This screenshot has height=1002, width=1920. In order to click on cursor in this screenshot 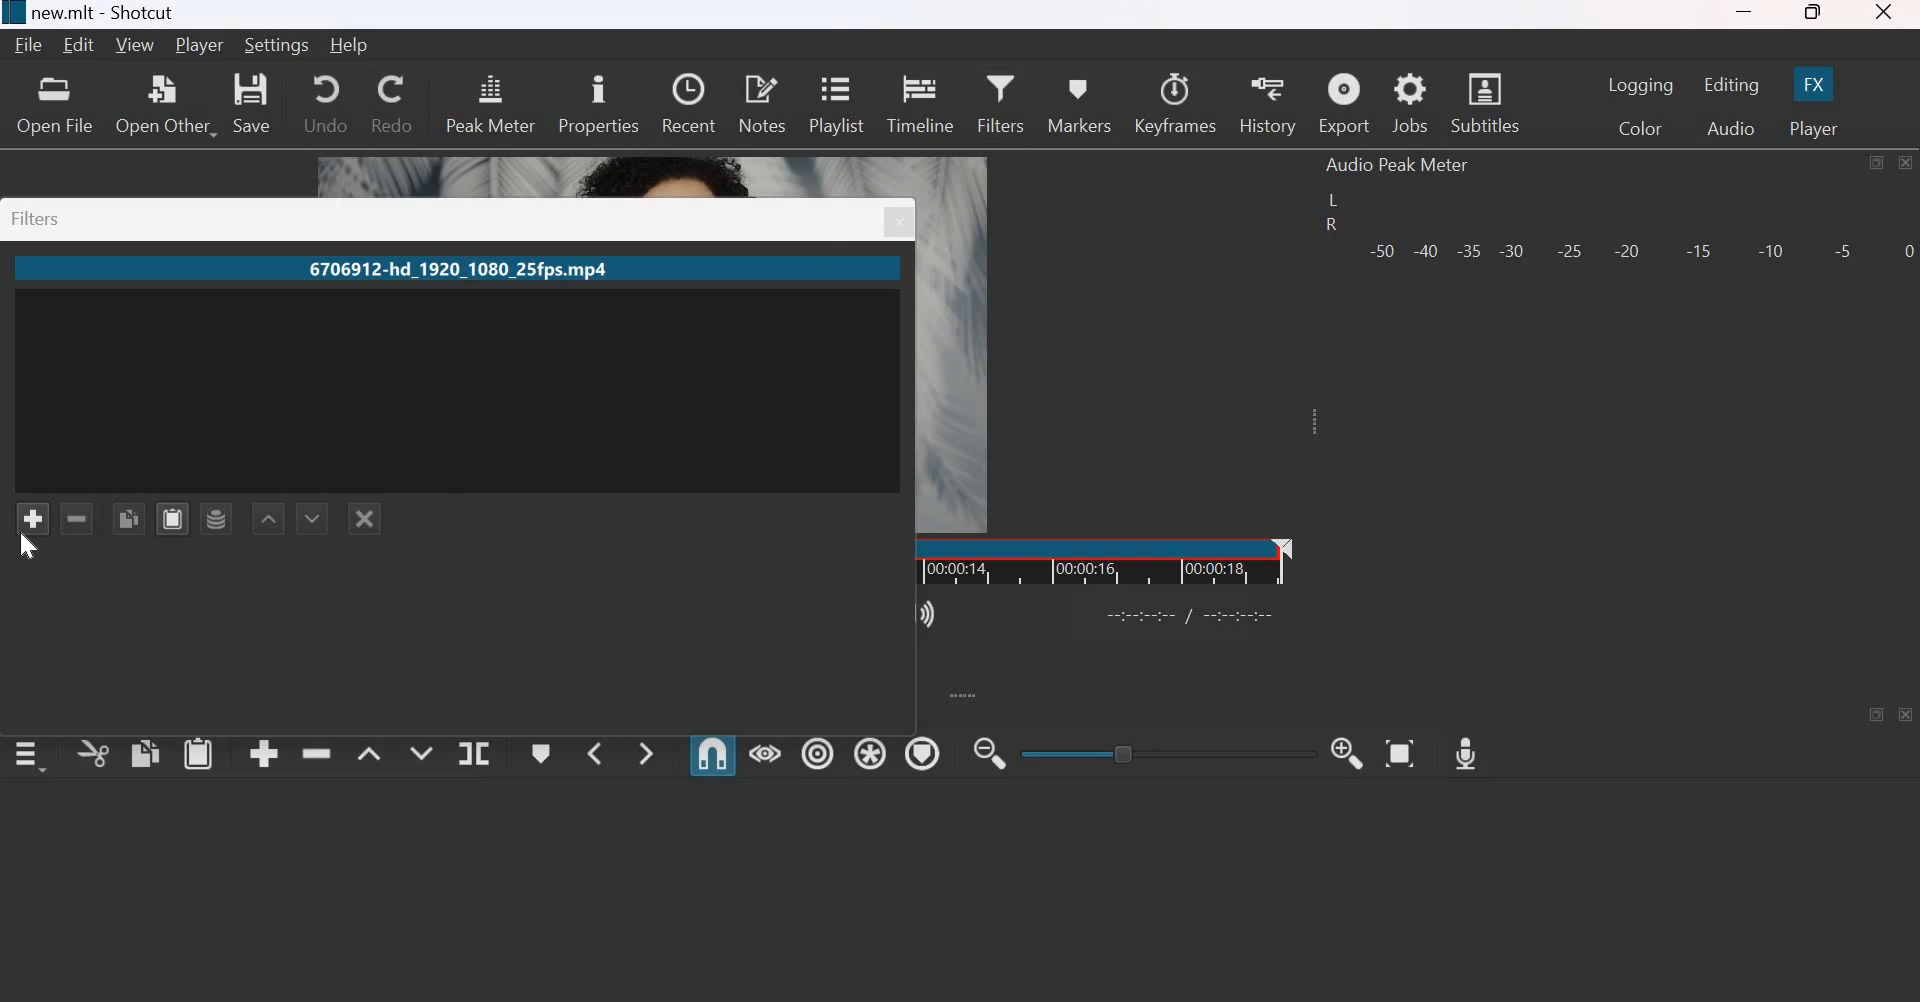, I will do `click(30, 550)`.